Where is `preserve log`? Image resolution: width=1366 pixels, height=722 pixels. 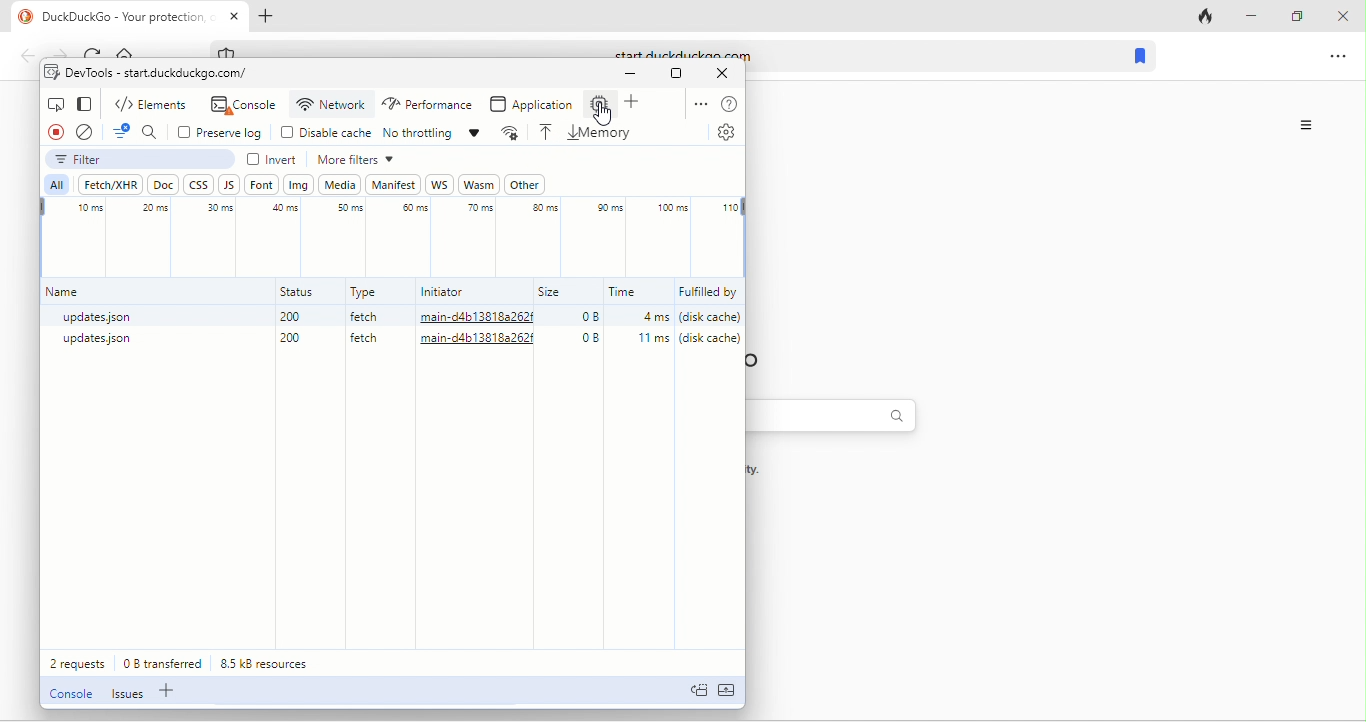 preserve log is located at coordinates (222, 132).